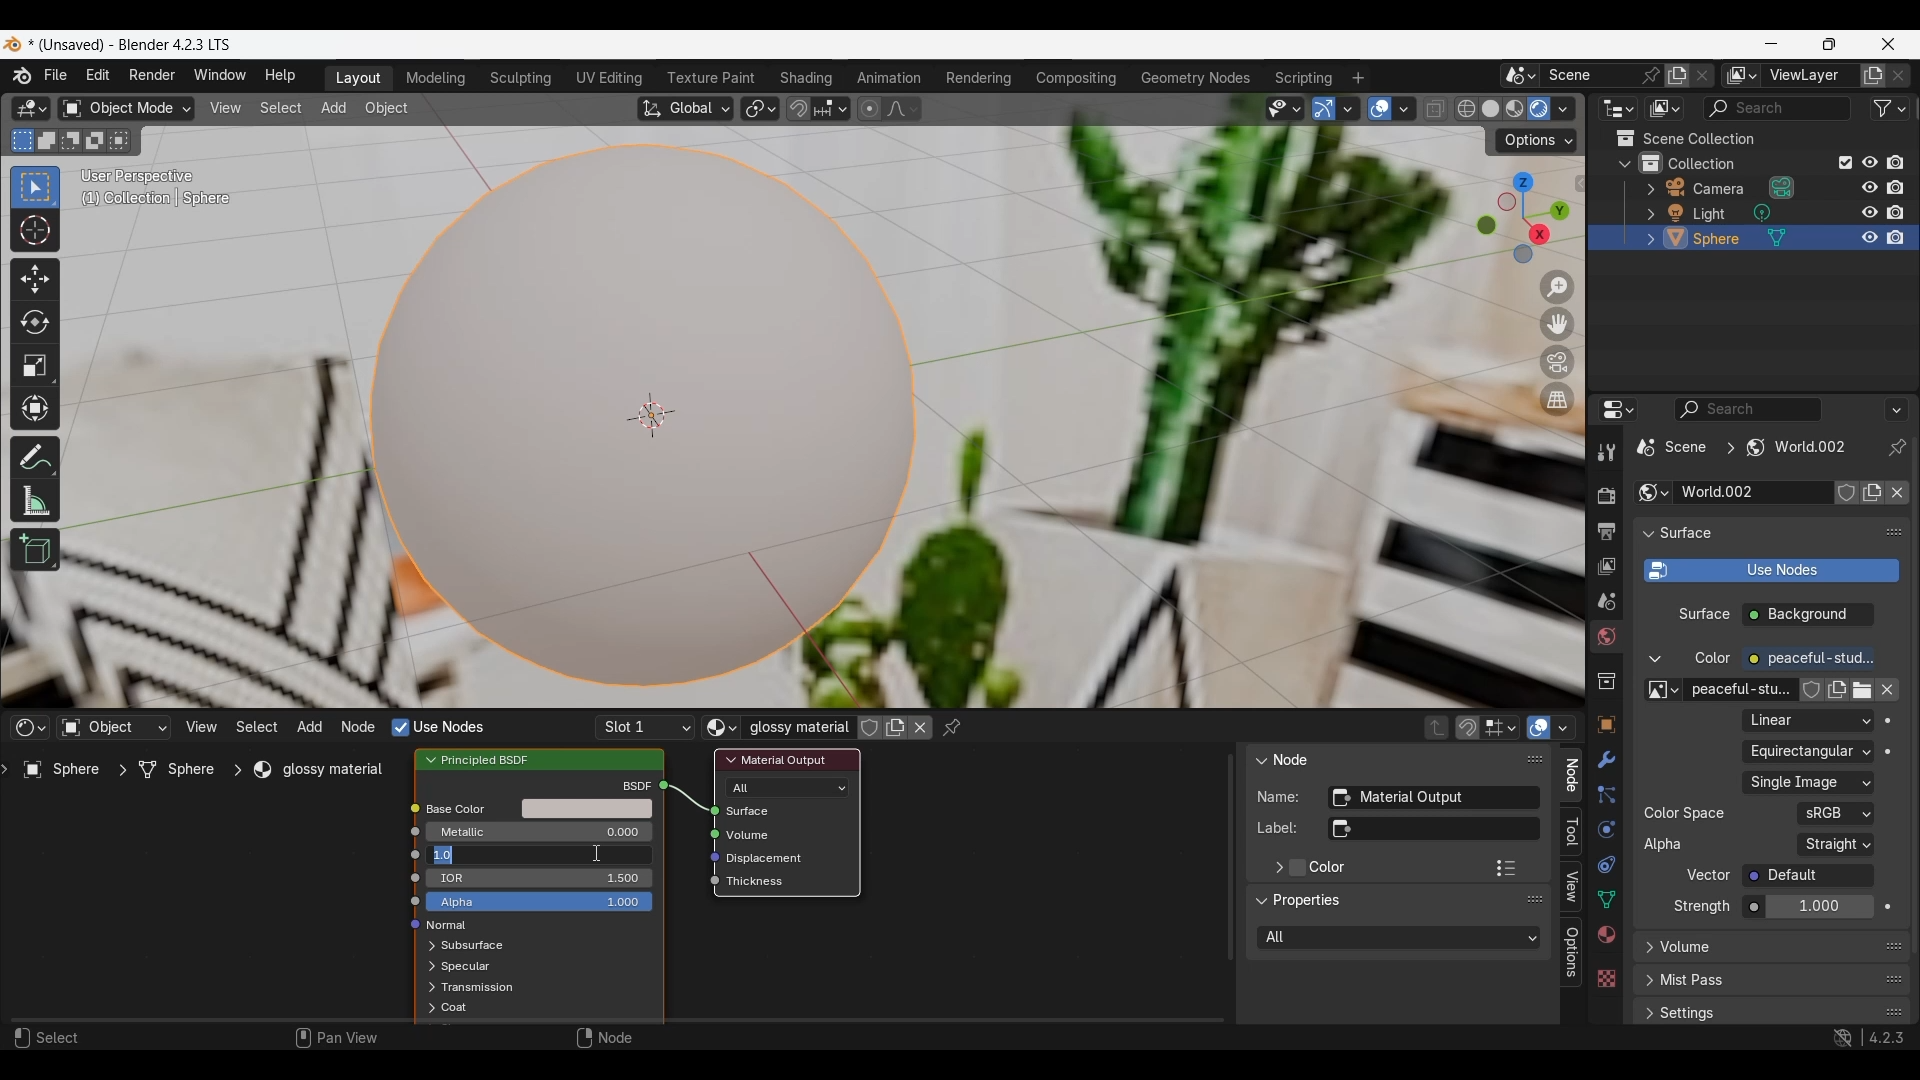 The height and width of the screenshot is (1080, 1920). I want to click on light, so click(1713, 214).